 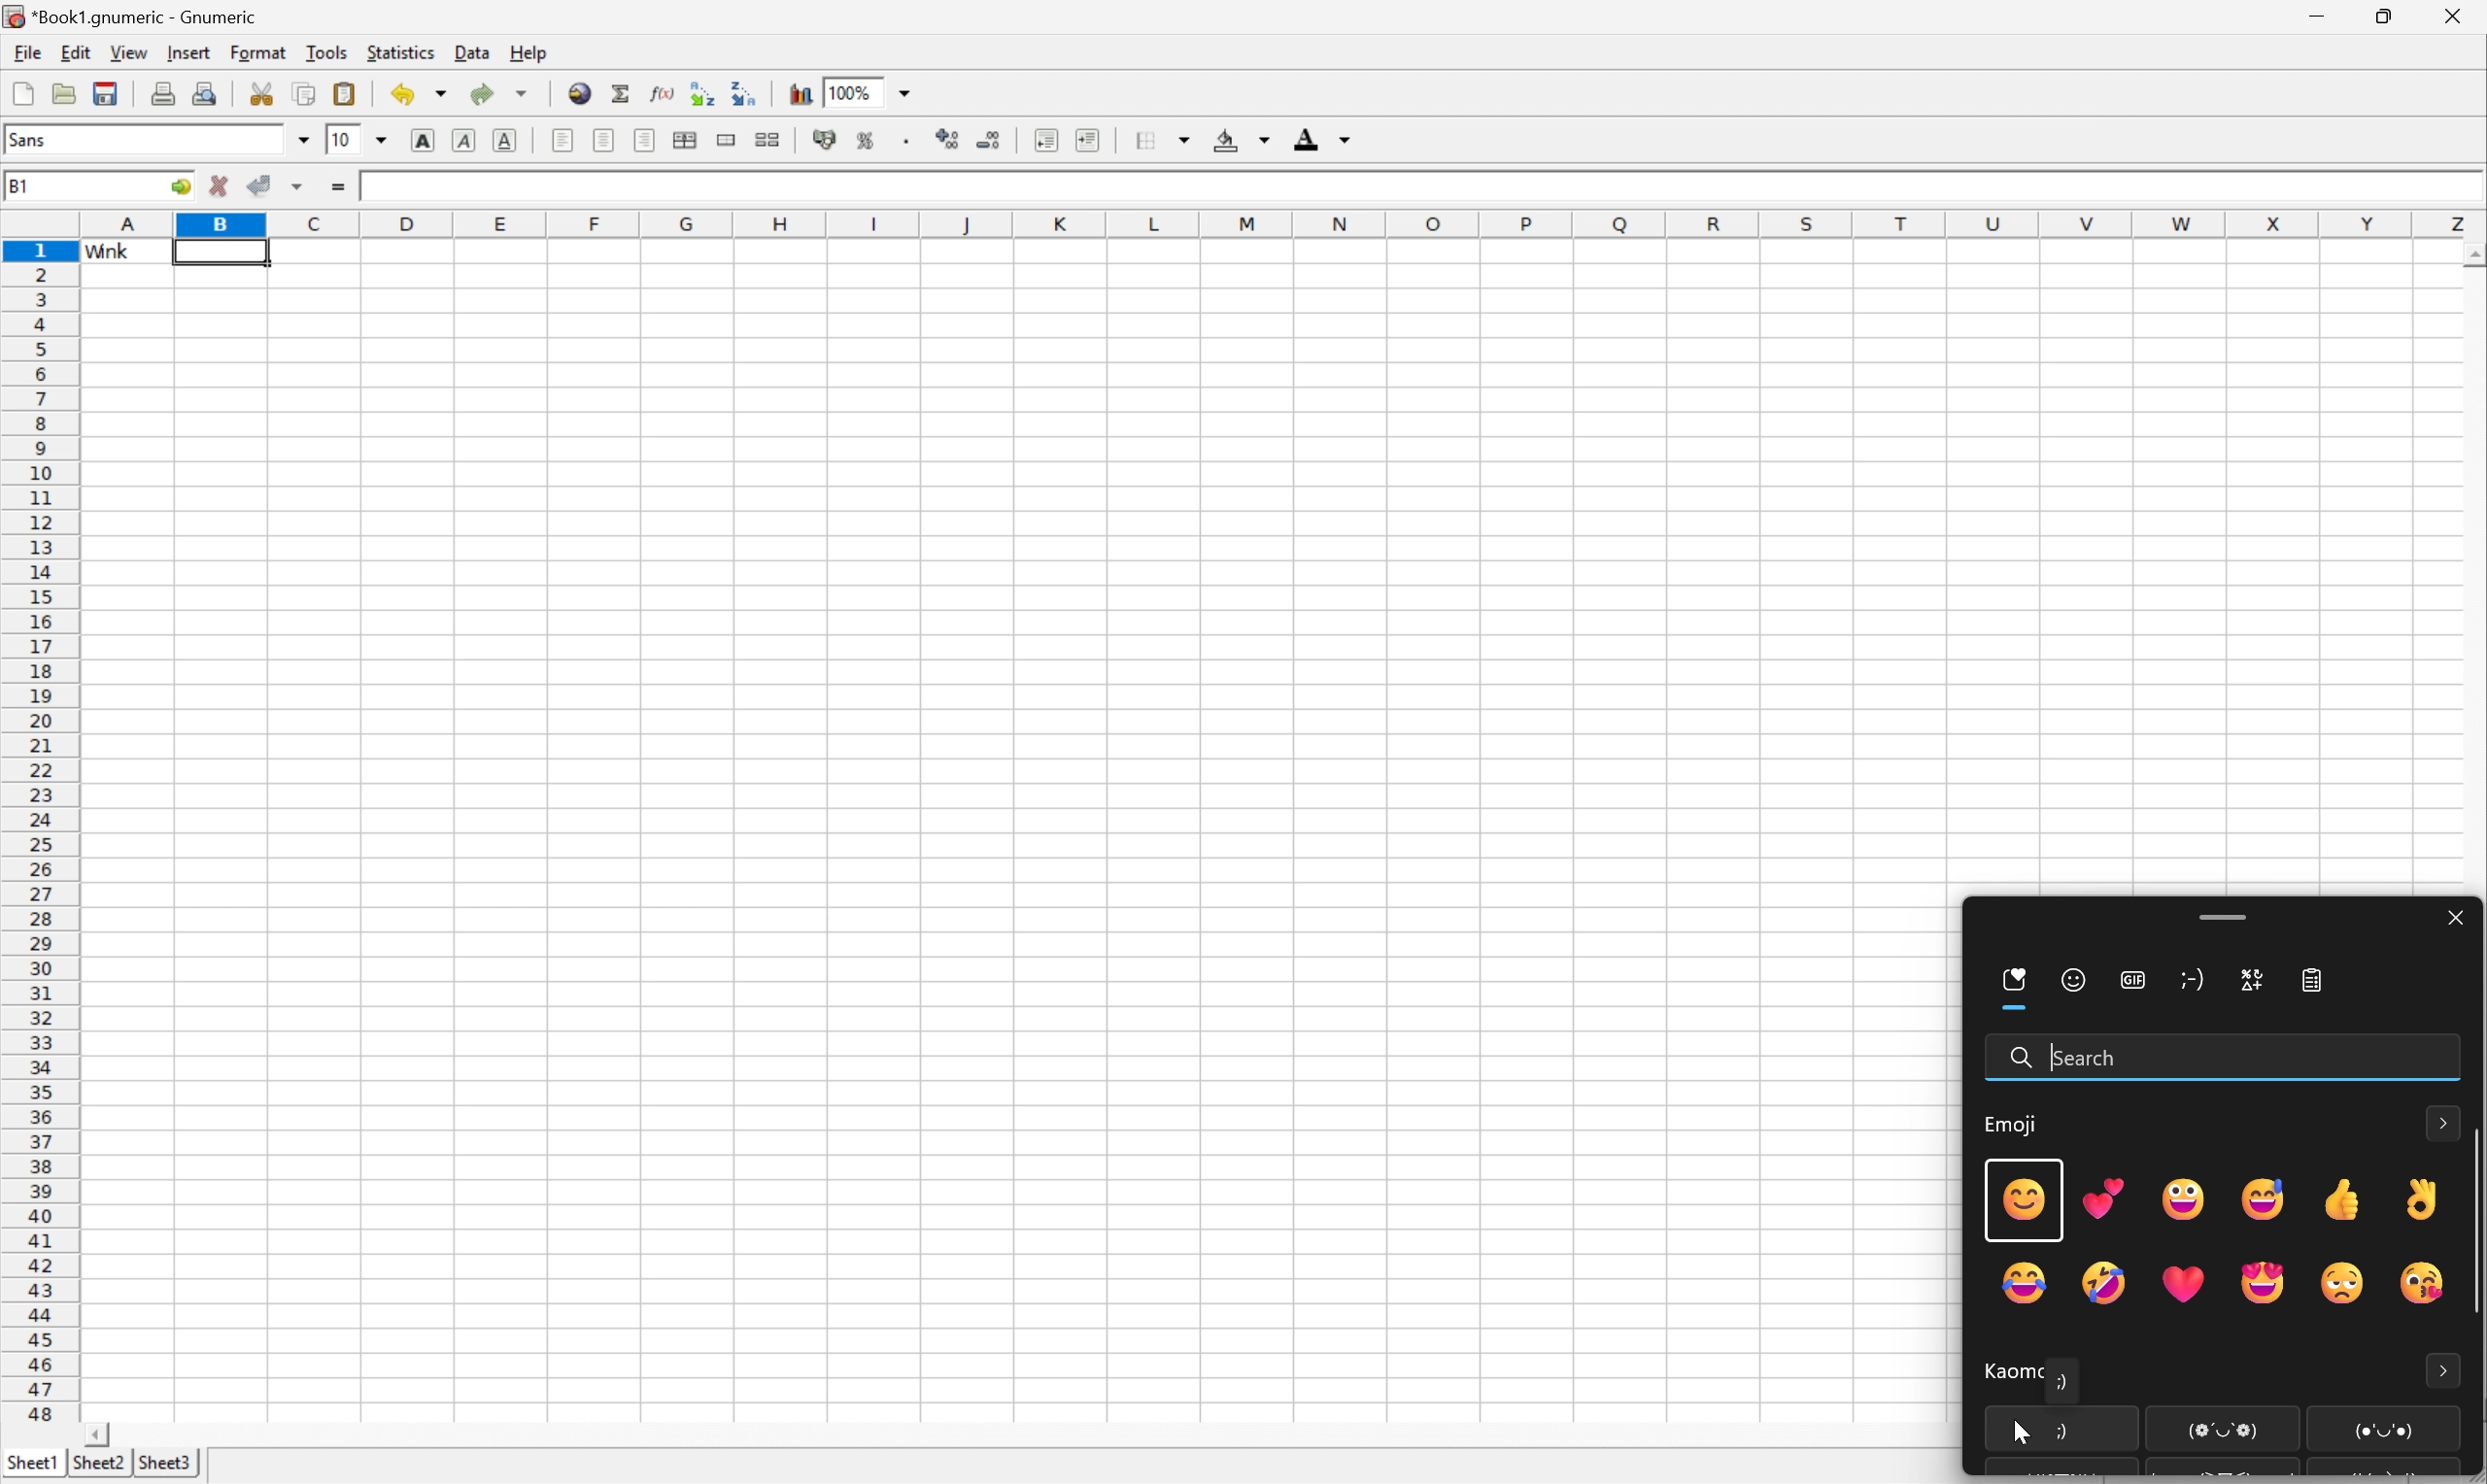 I want to click on align right, so click(x=645, y=139).